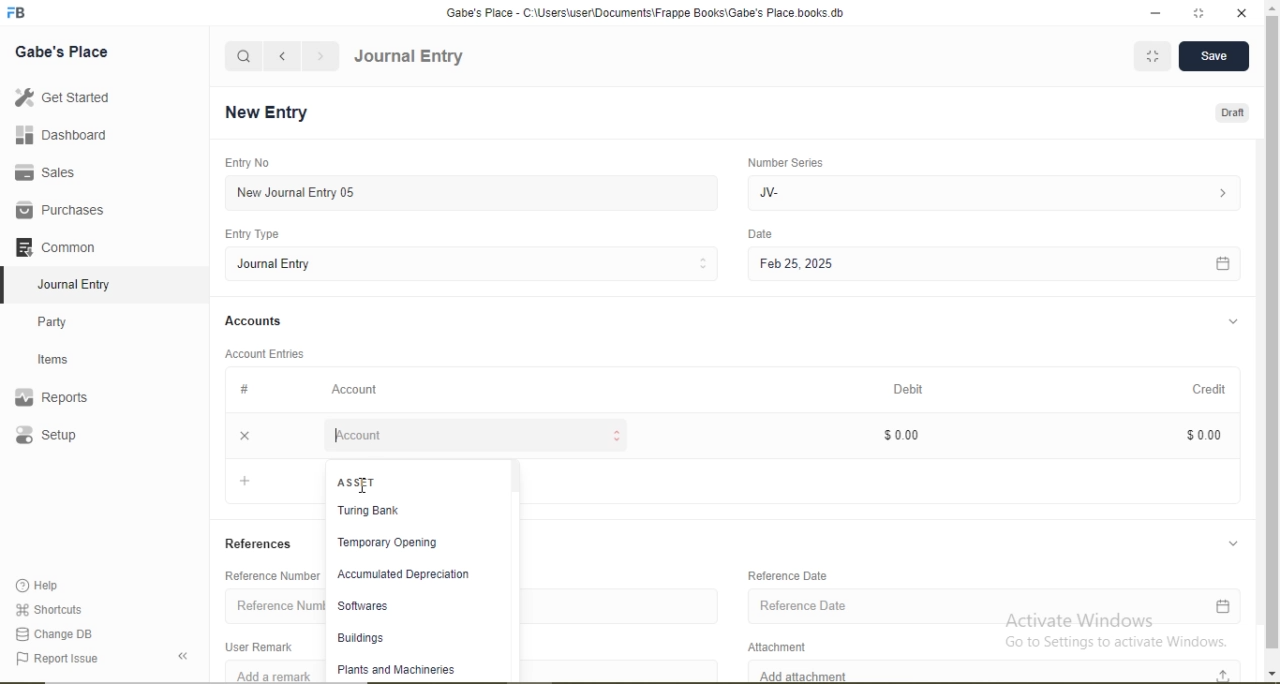 This screenshot has width=1280, height=684. Describe the element at coordinates (268, 674) in the screenshot. I see `Add a remark` at that location.